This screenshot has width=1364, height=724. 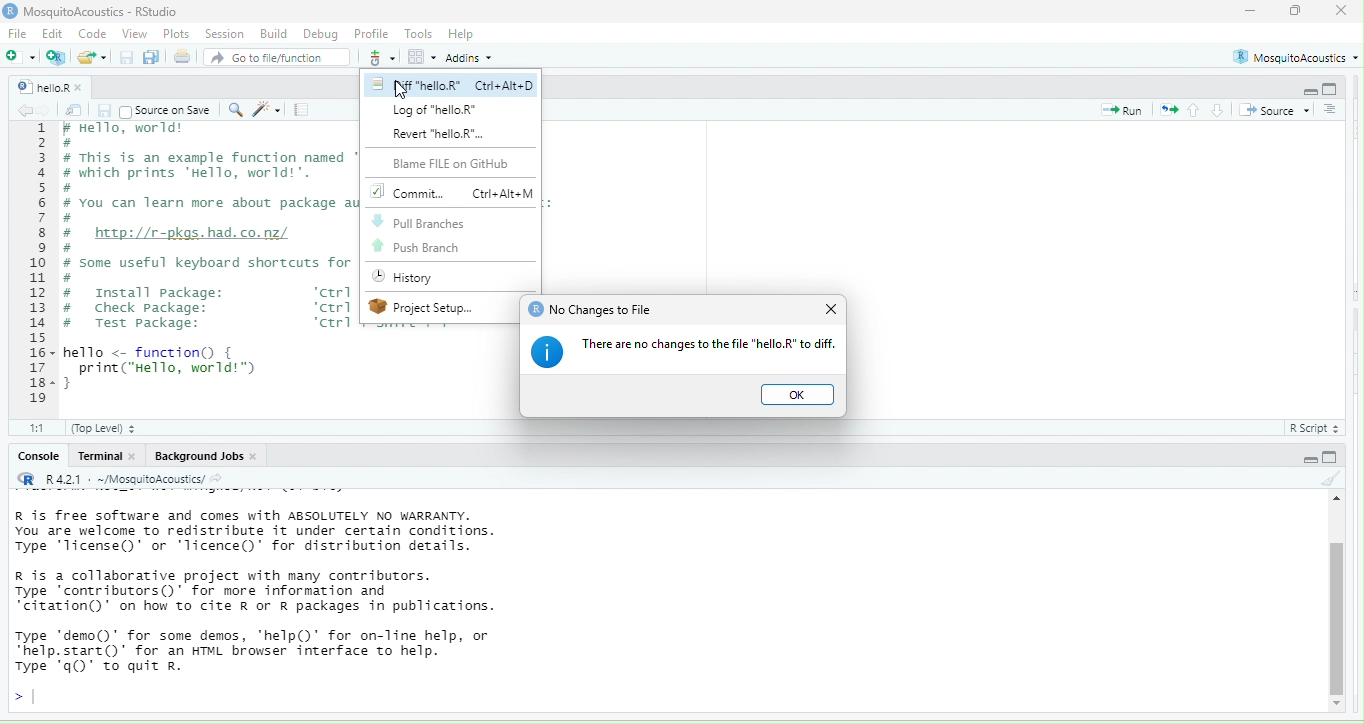 I want to click on create a project, so click(x=58, y=58).